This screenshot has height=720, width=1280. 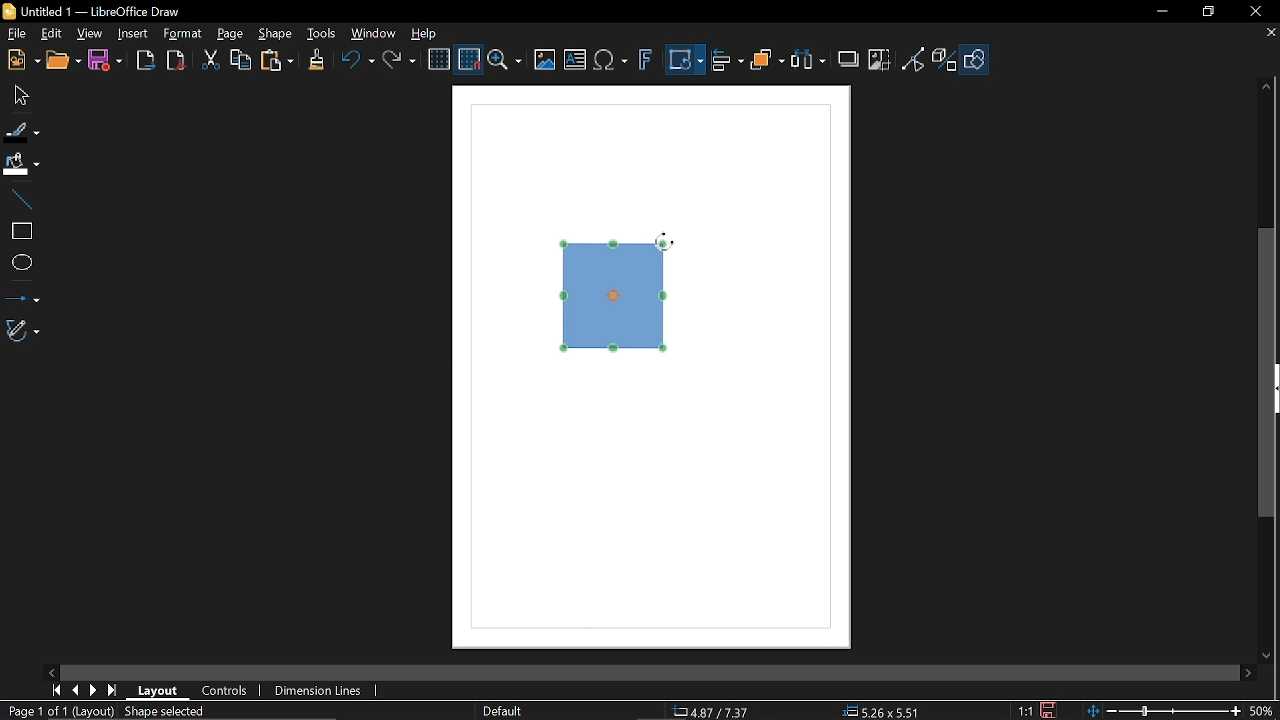 I want to click on Move up, so click(x=1267, y=87).